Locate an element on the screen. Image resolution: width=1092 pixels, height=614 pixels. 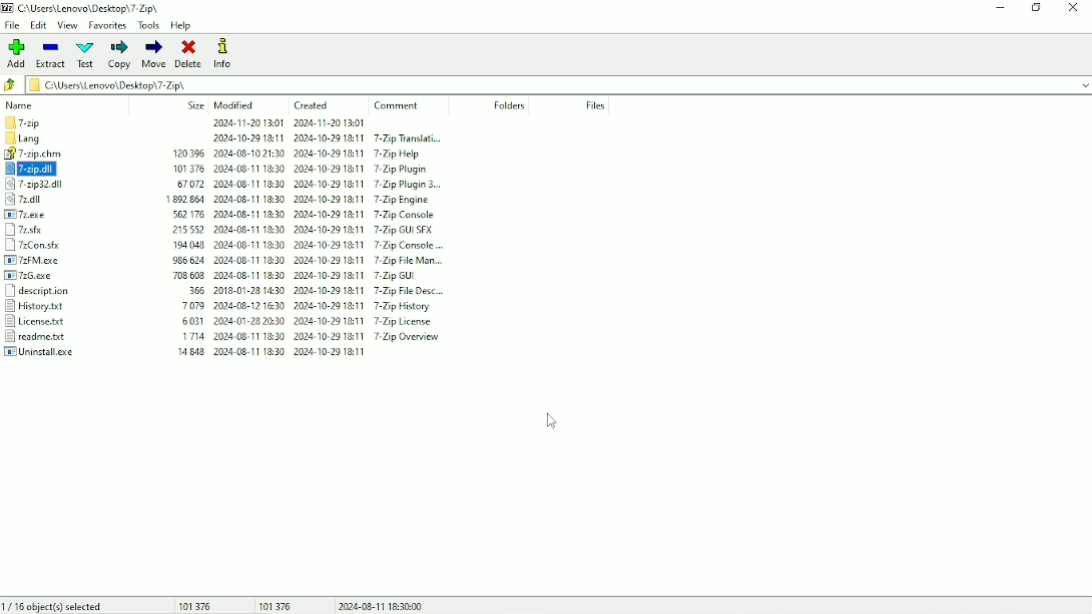
215552 2024-08-11 1230 2028-90-29 1211  7-Zip GUI SFX is located at coordinates (307, 228).